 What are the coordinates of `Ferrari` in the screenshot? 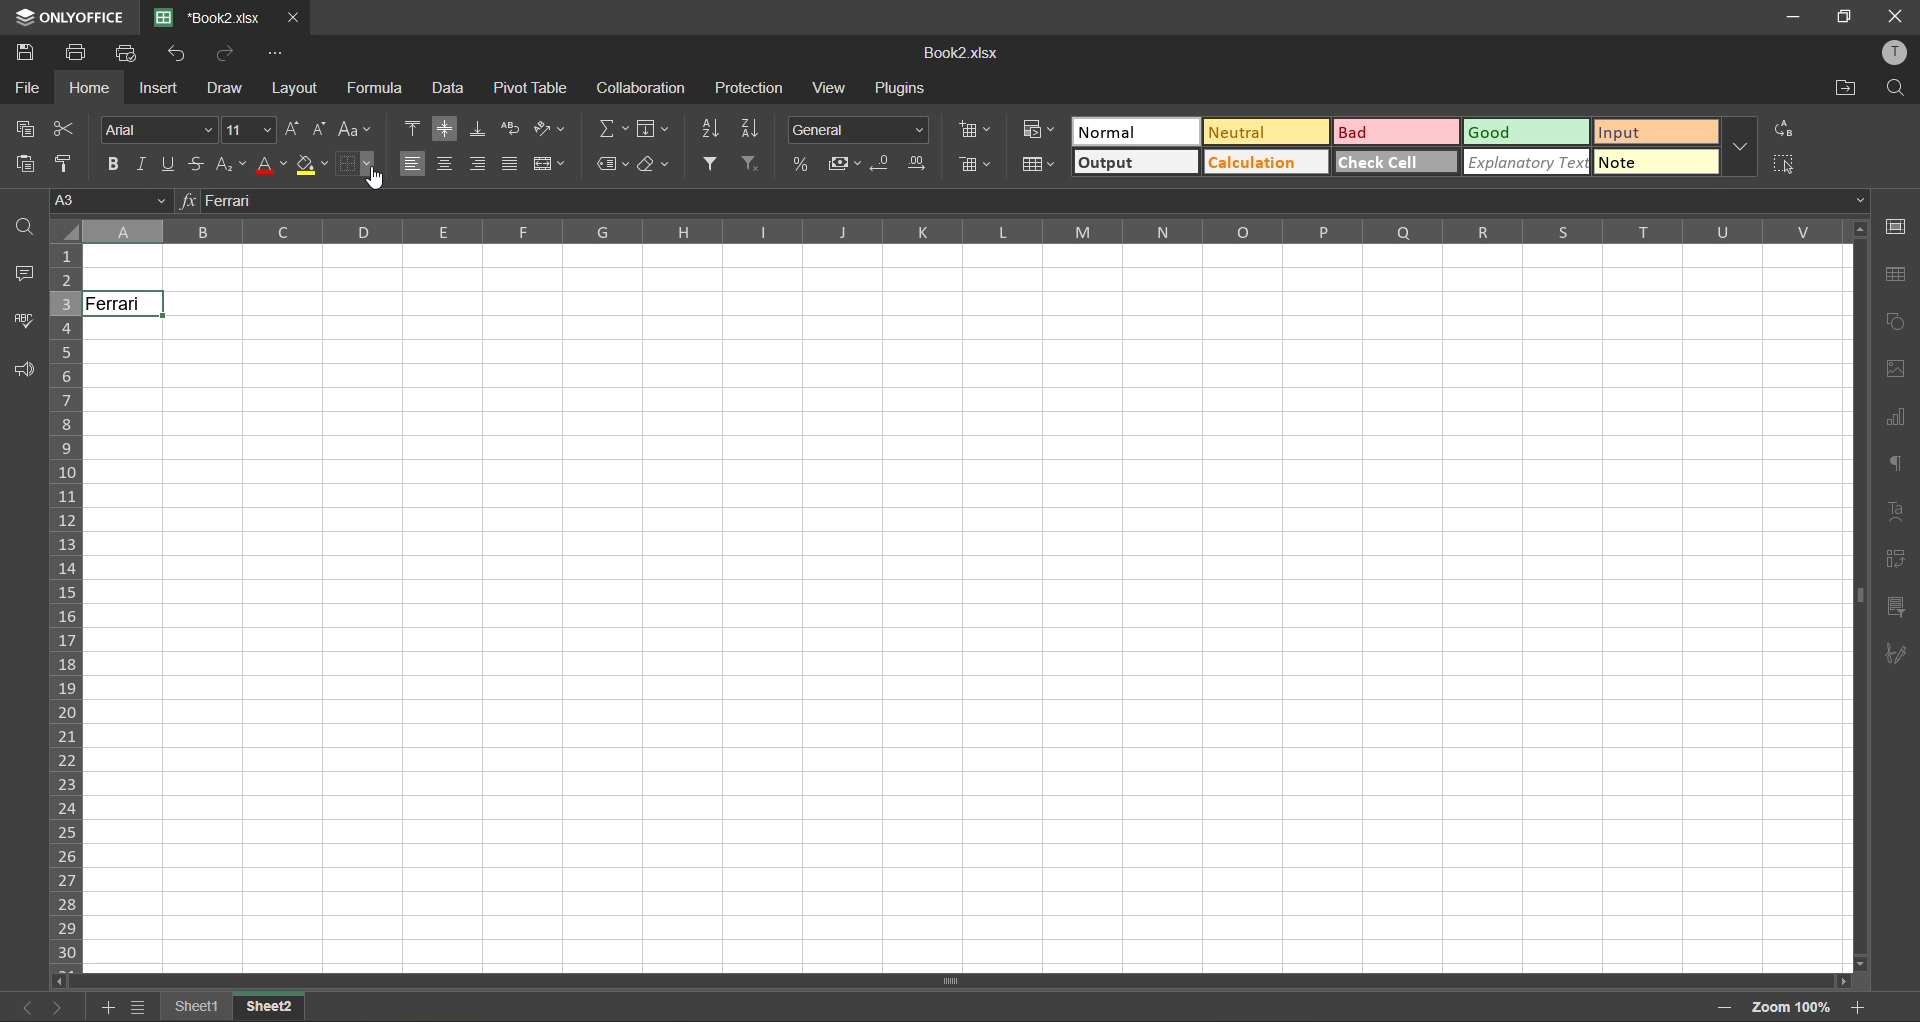 It's located at (125, 304).